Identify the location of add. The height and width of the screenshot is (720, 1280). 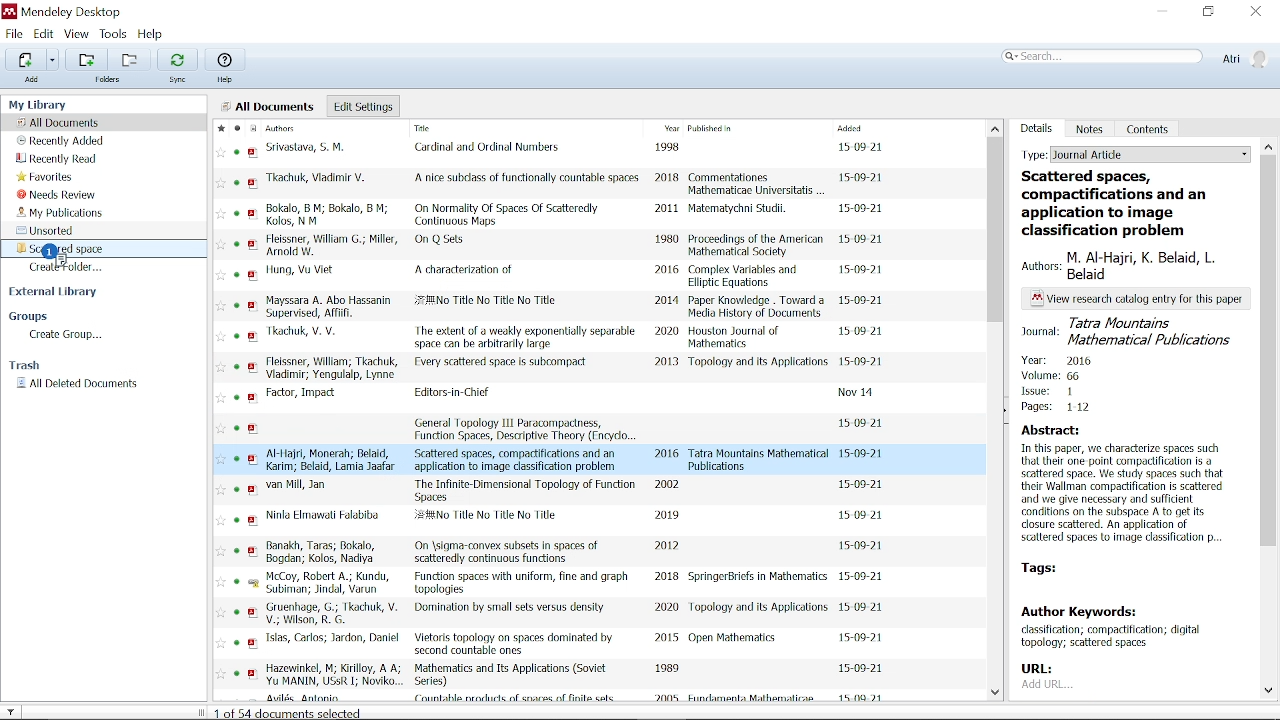
(32, 80).